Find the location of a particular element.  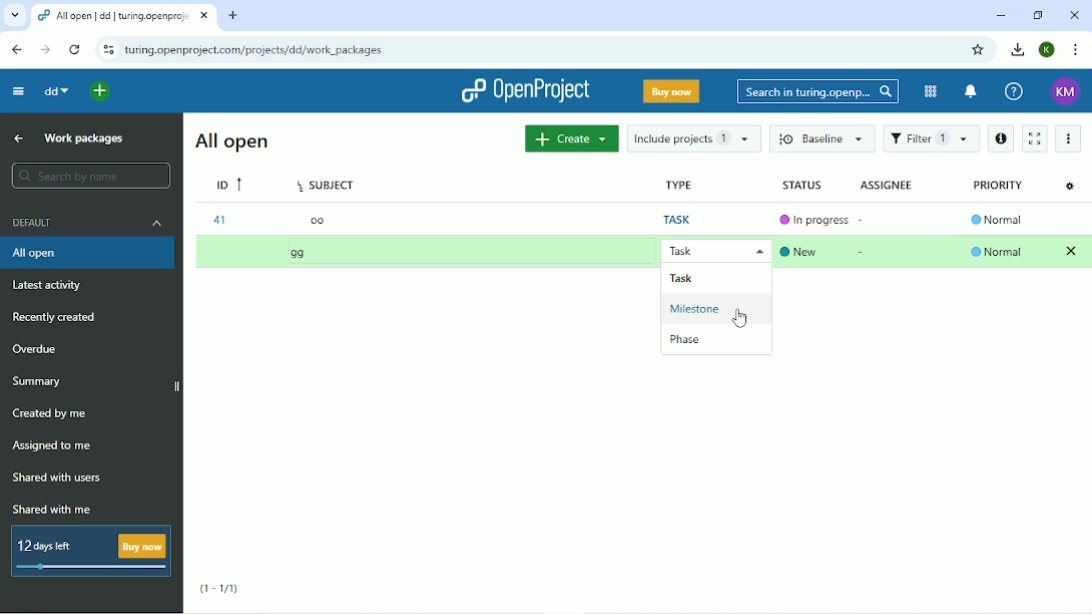

New is located at coordinates (799, 250).